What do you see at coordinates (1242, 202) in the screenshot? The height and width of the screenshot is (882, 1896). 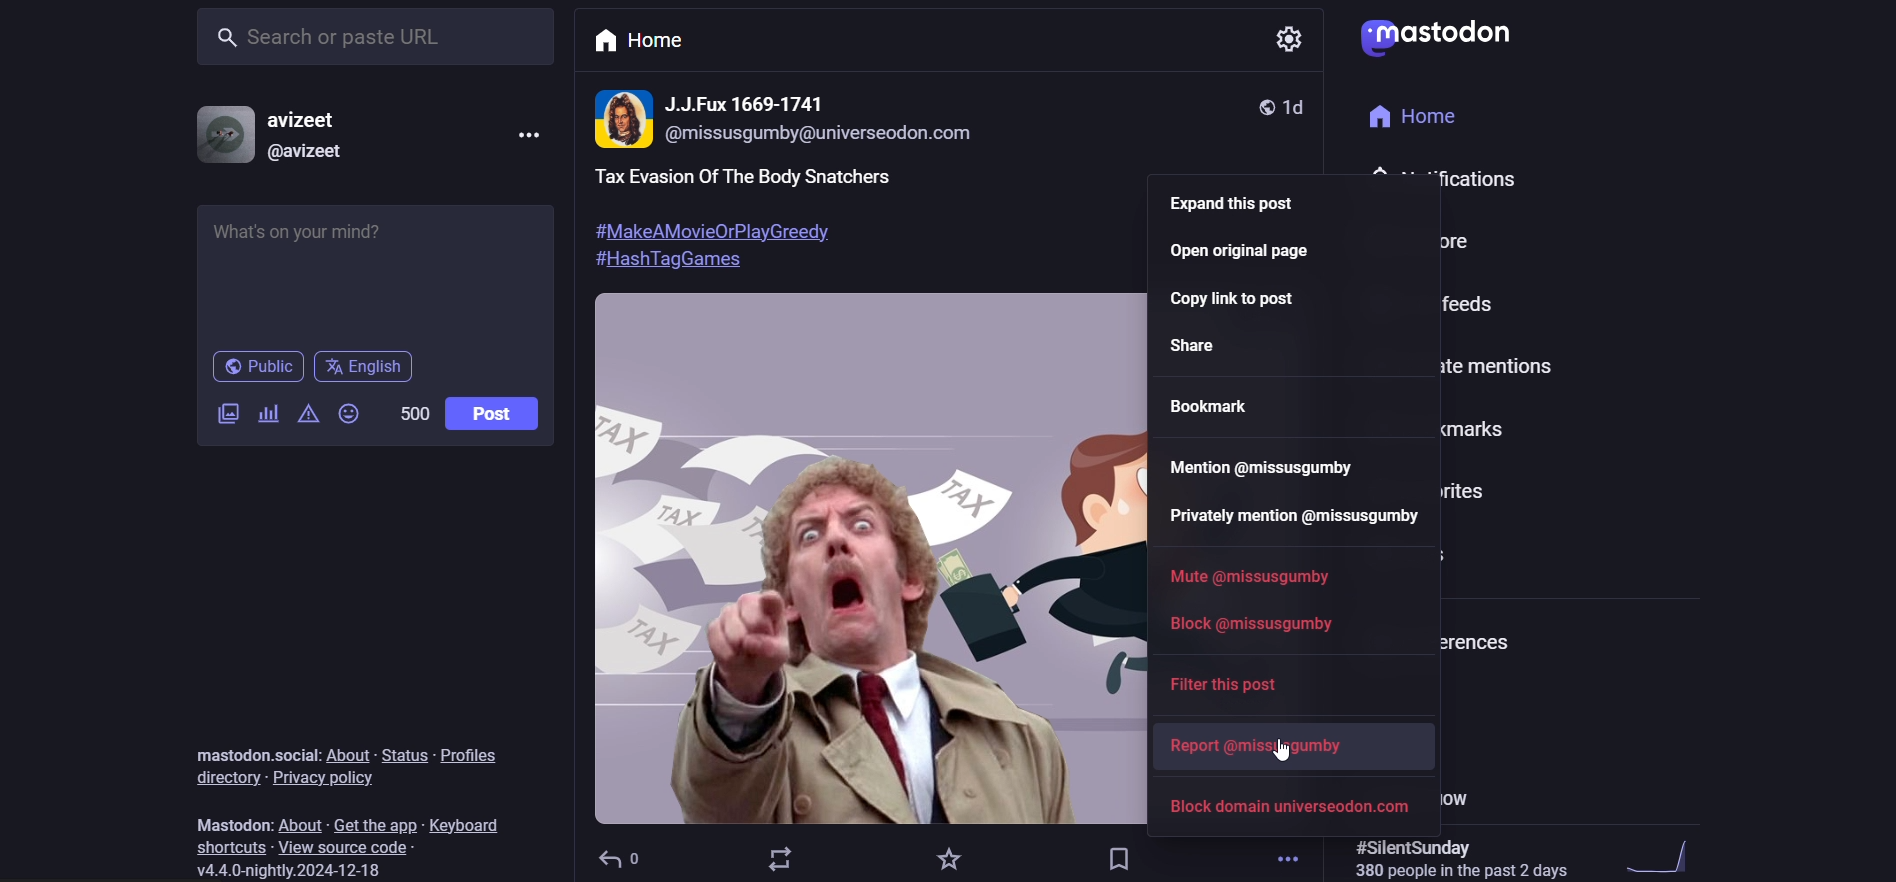 I see `expand this post` at bounding box center [1242, 202].